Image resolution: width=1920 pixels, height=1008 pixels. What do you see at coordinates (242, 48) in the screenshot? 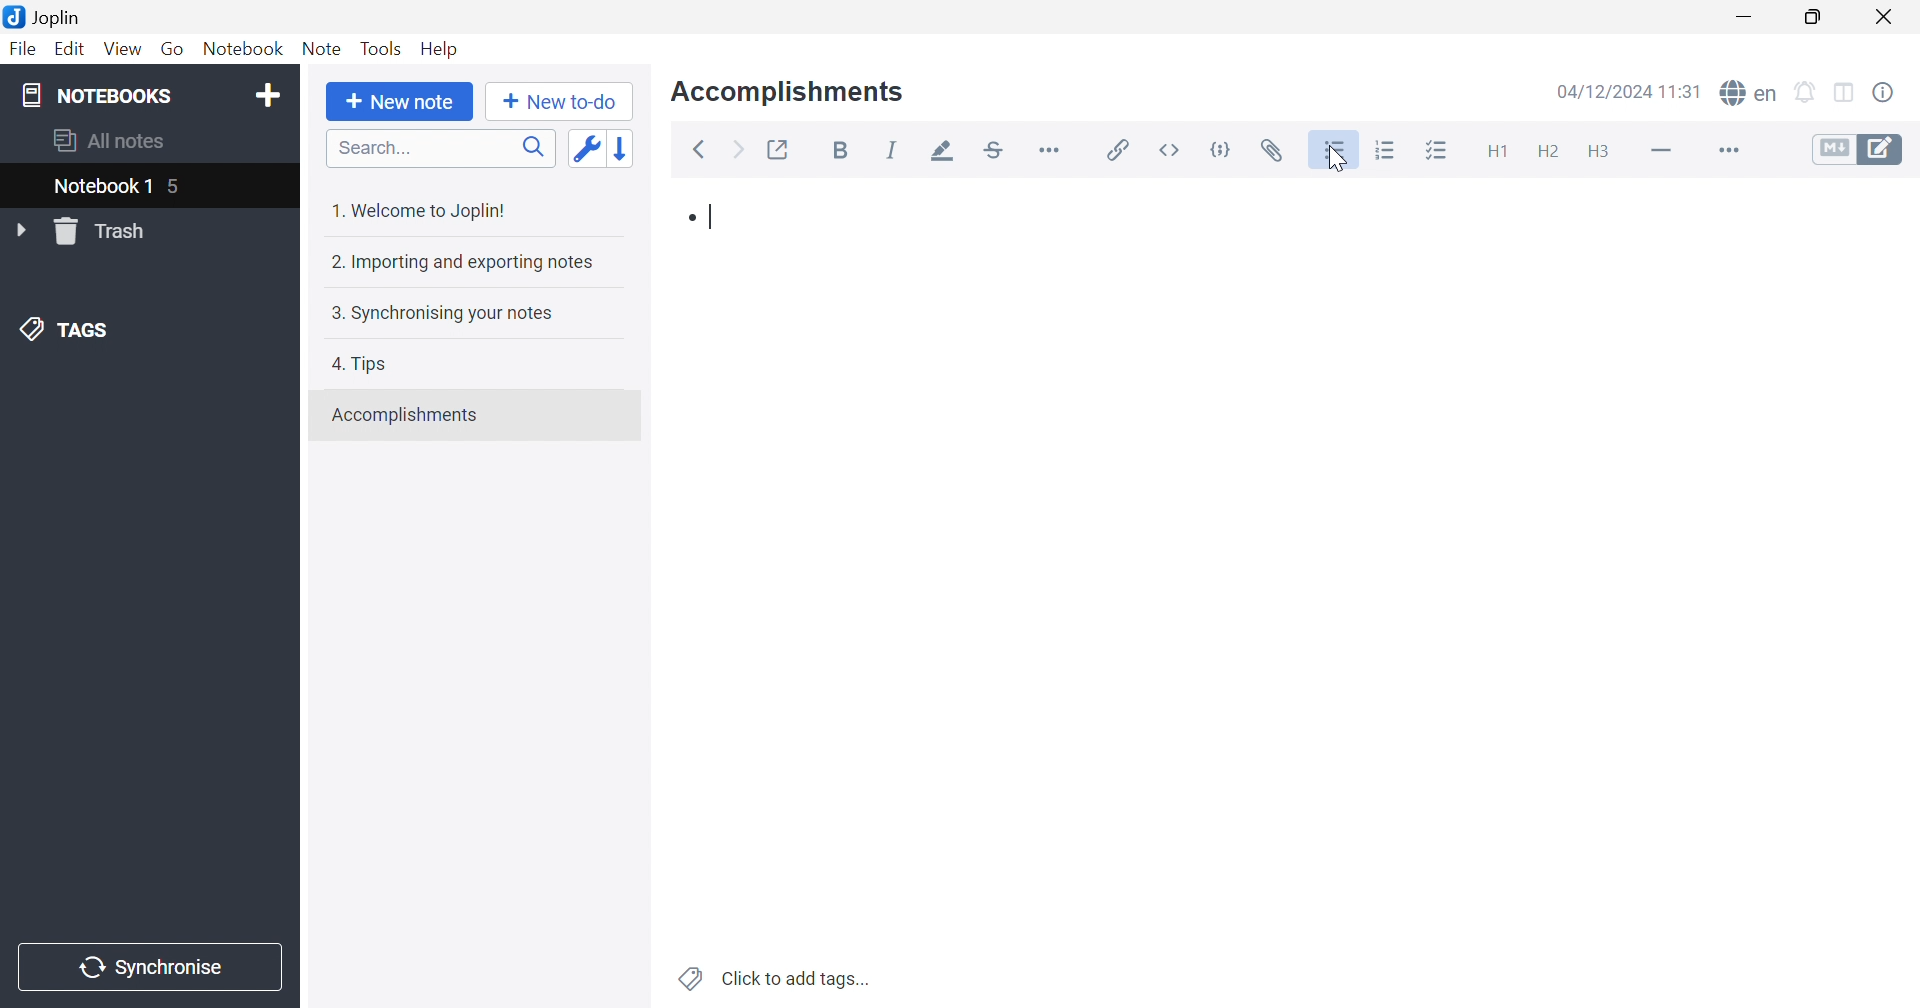
I see `Notebook` at bounding box center [242, 48].